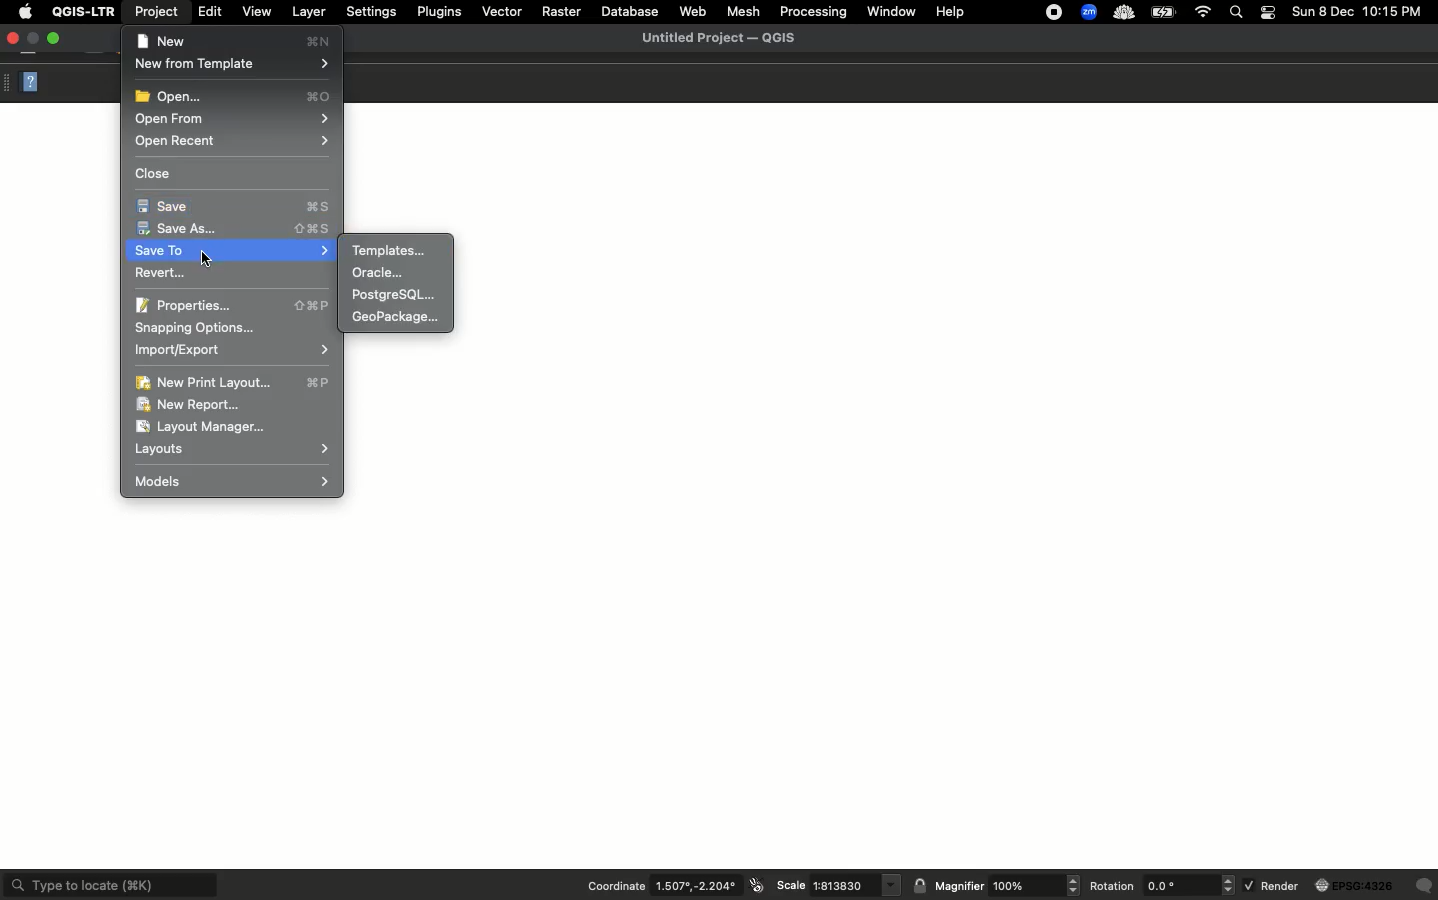  Describe the element at coordinates (392, 248) in the screenshot. I see `Templates` at that location.